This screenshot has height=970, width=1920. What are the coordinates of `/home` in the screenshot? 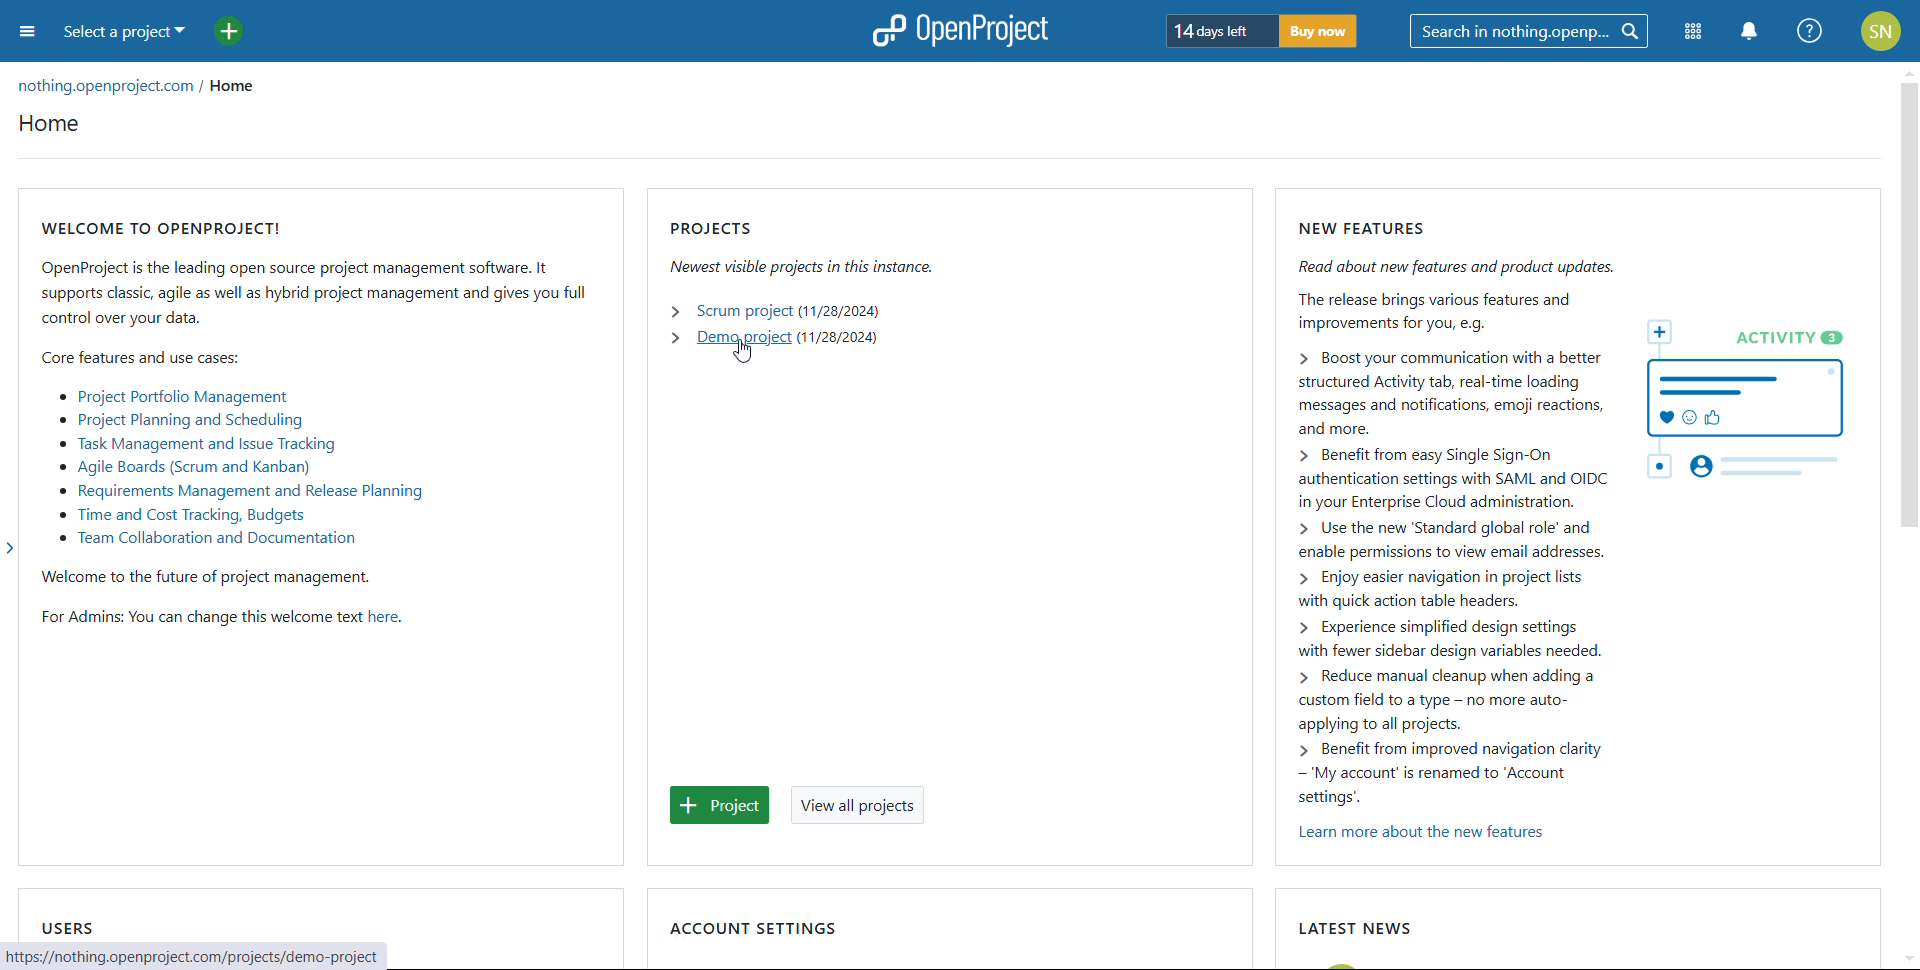 It's located at (245, 87).